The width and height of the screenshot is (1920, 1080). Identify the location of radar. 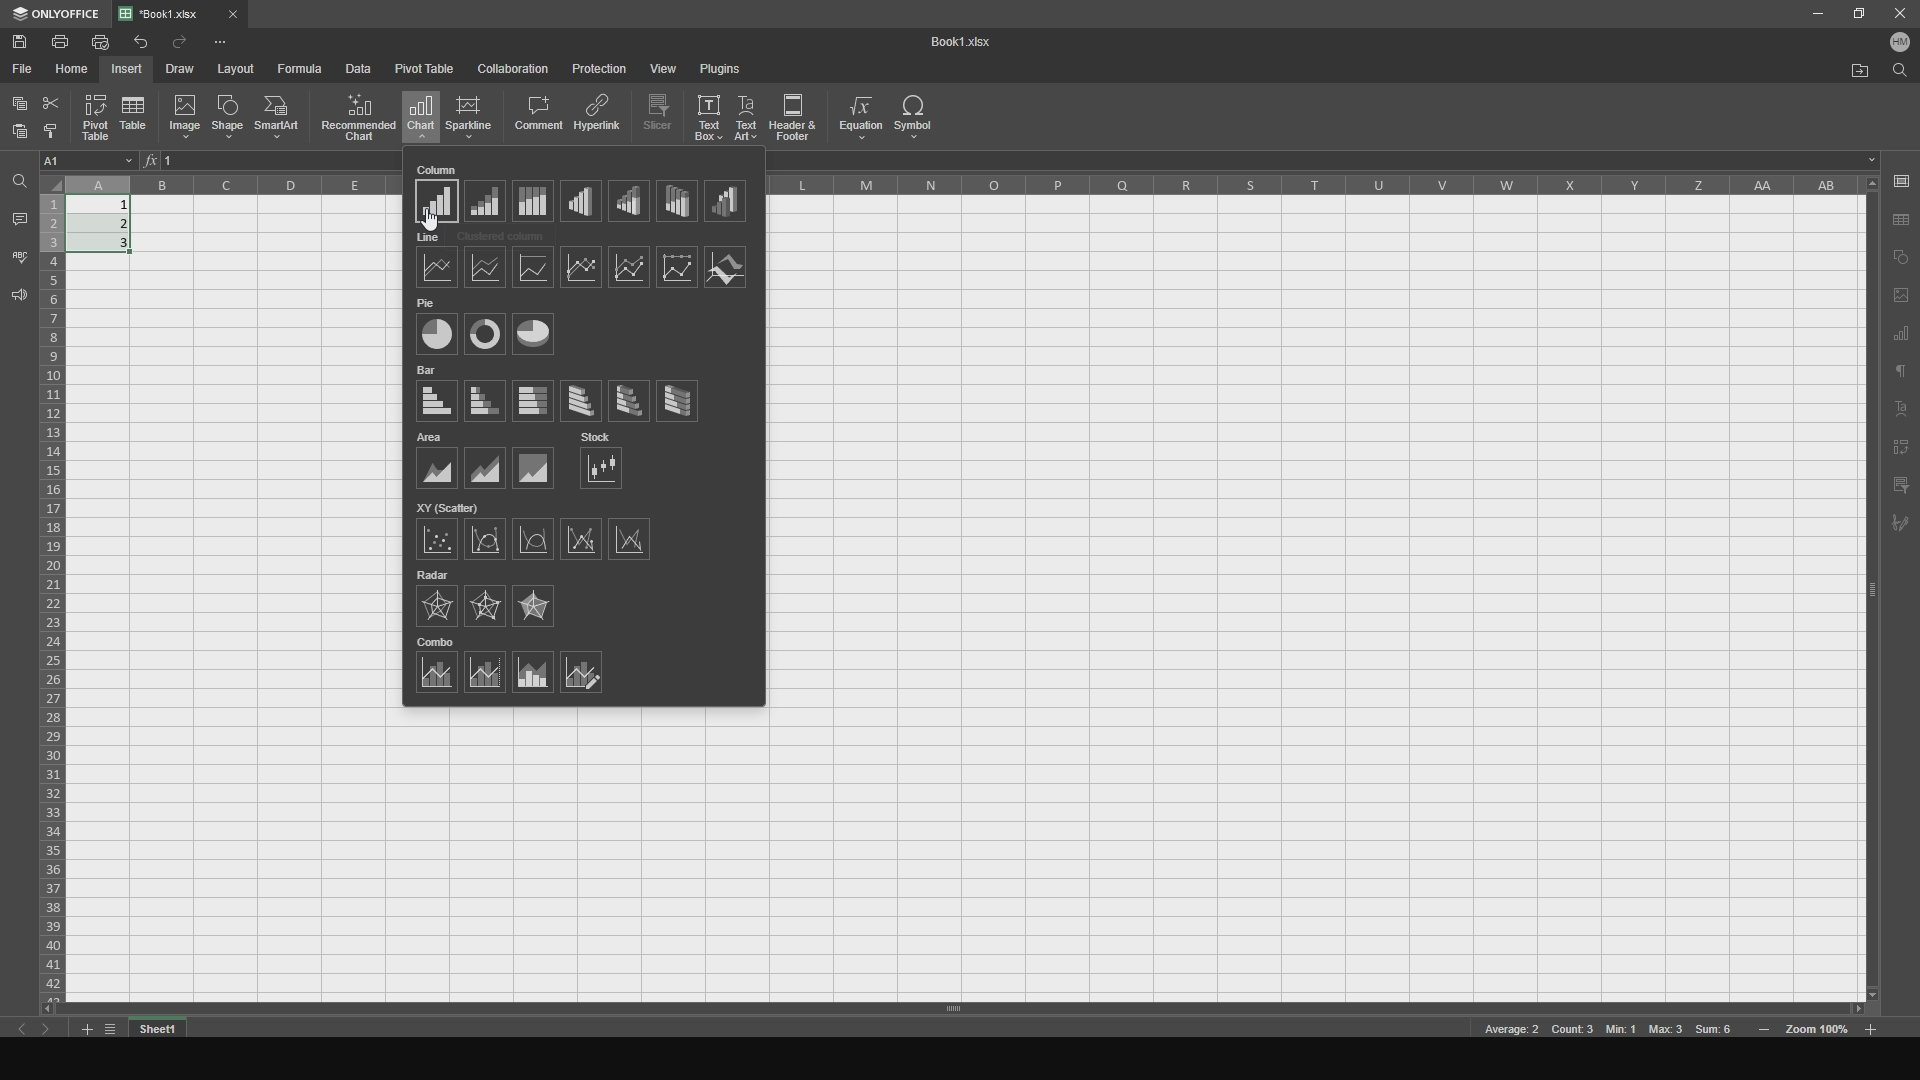
(487, 597).